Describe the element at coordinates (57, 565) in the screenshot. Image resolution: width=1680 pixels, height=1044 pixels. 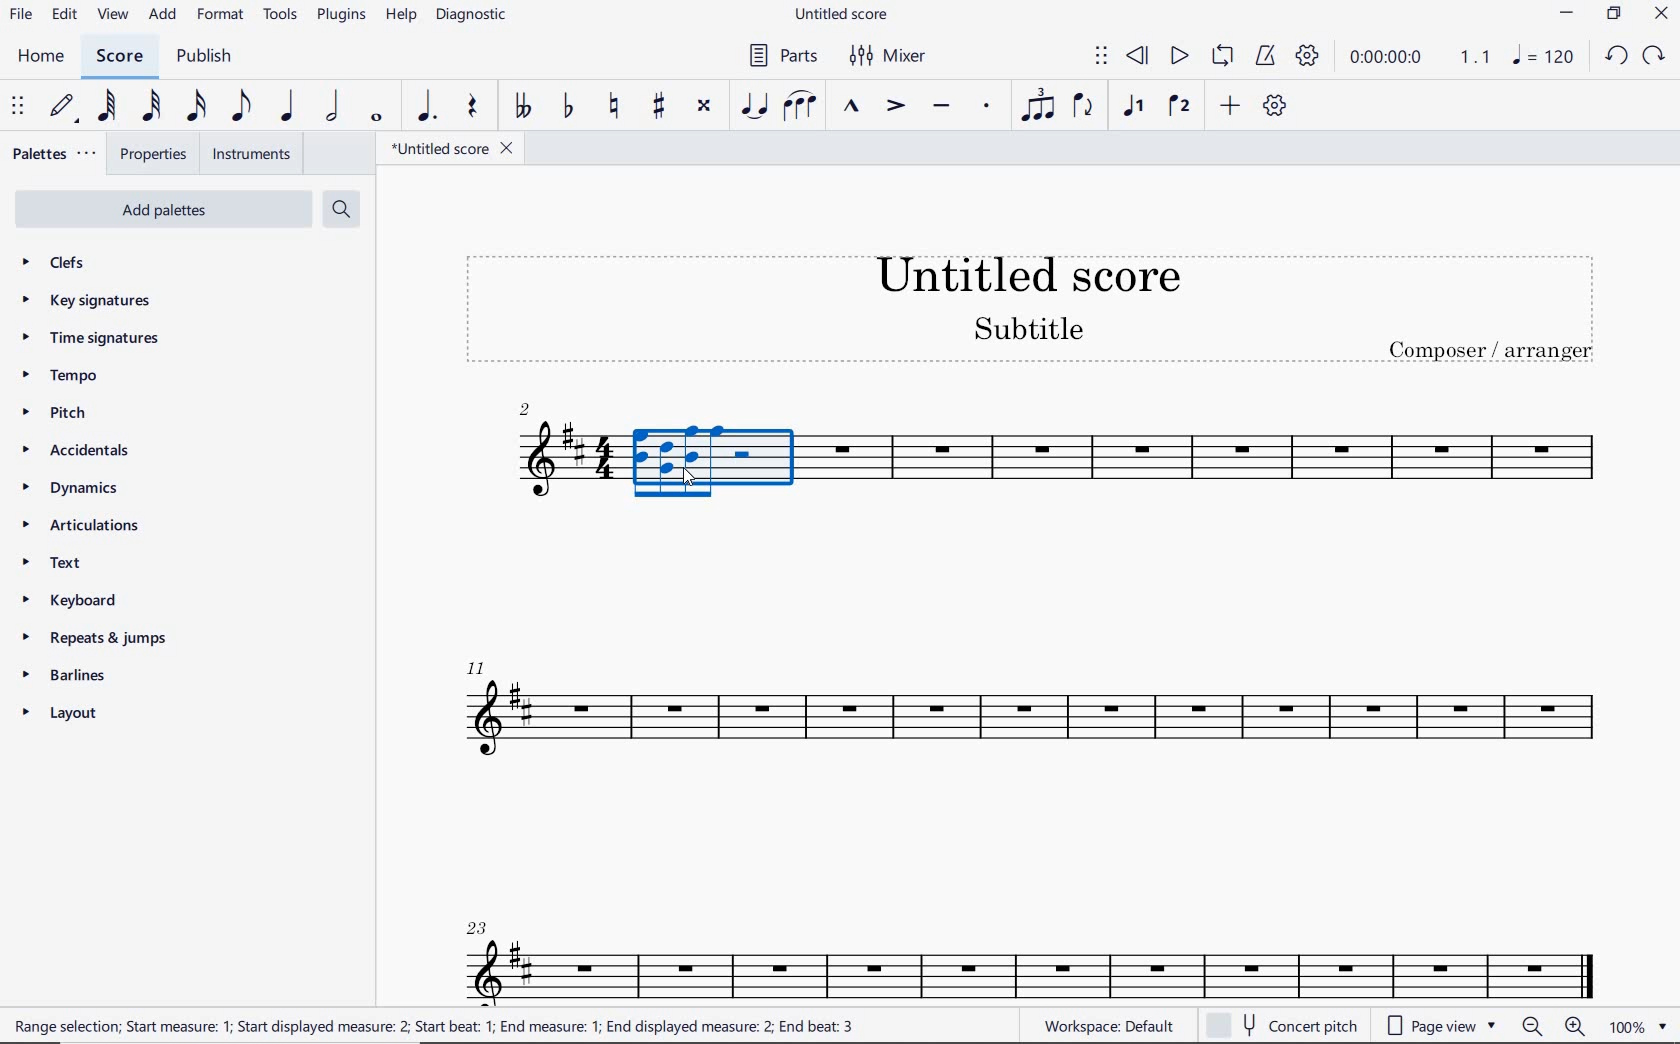
I see `TEXT` at that location.